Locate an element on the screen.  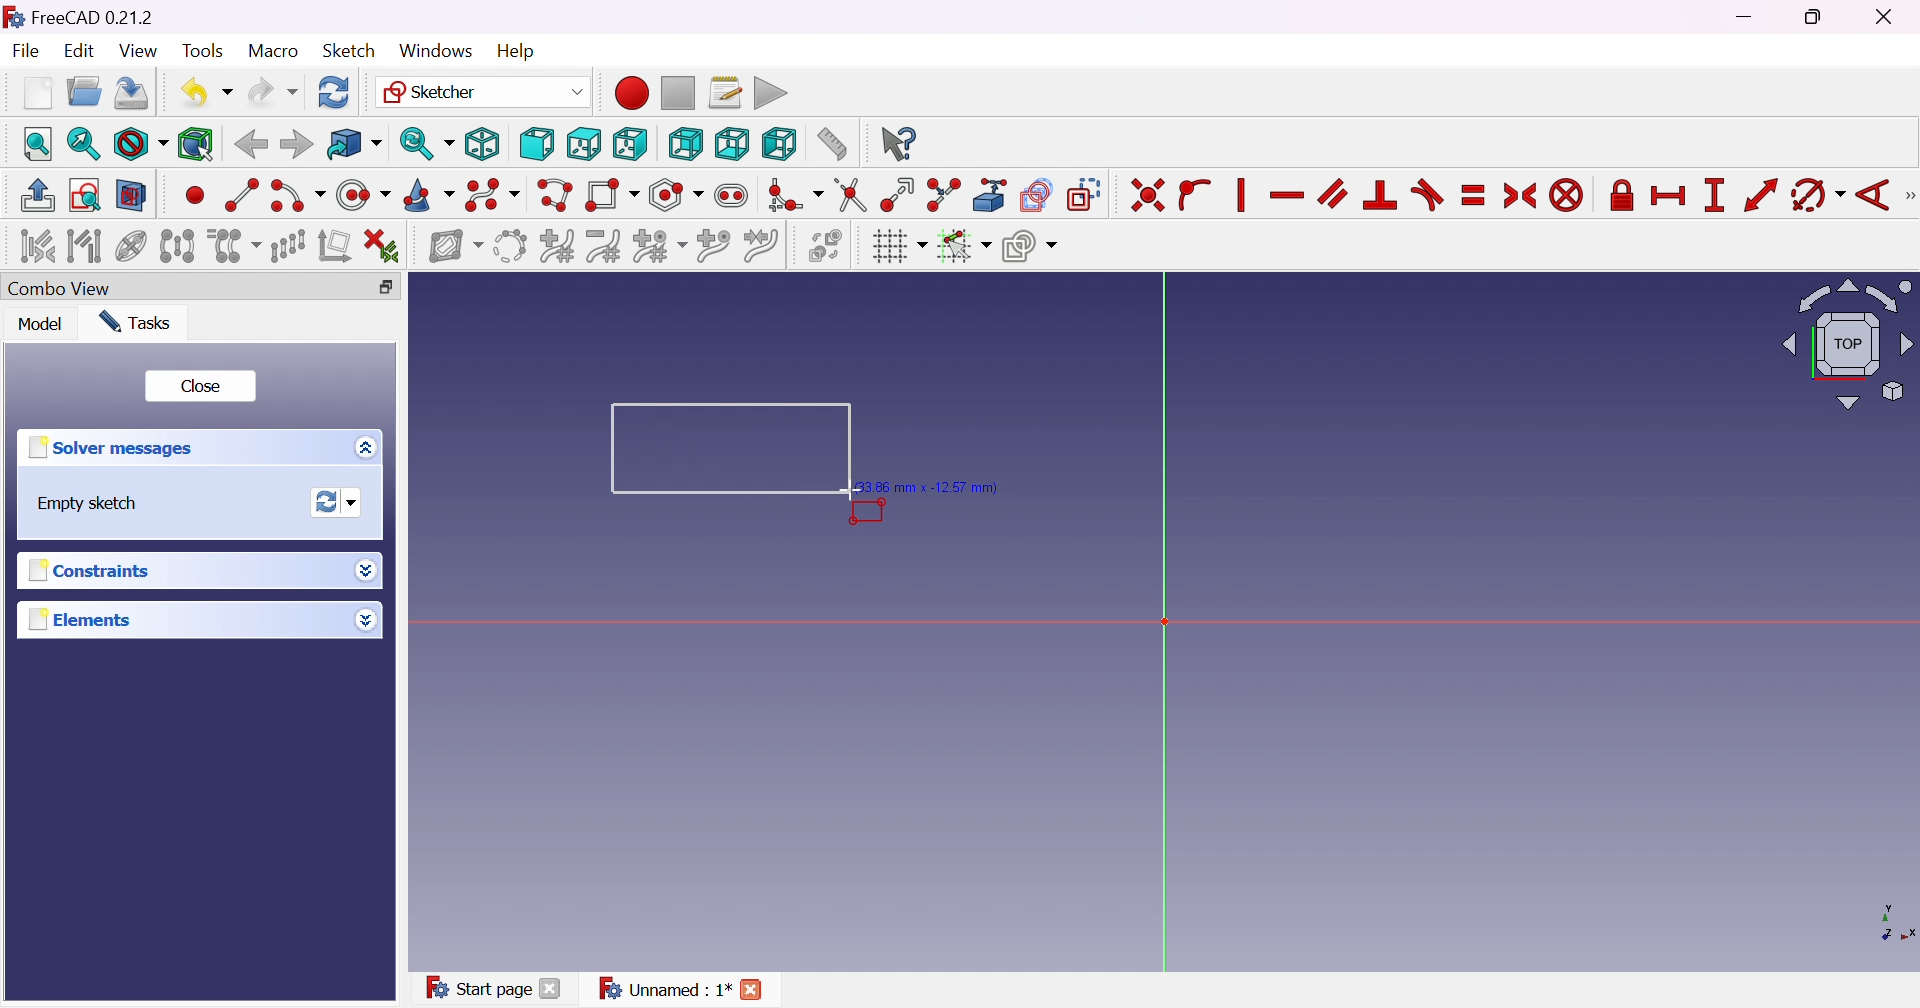
Create line is located at coordinates (240, 193).